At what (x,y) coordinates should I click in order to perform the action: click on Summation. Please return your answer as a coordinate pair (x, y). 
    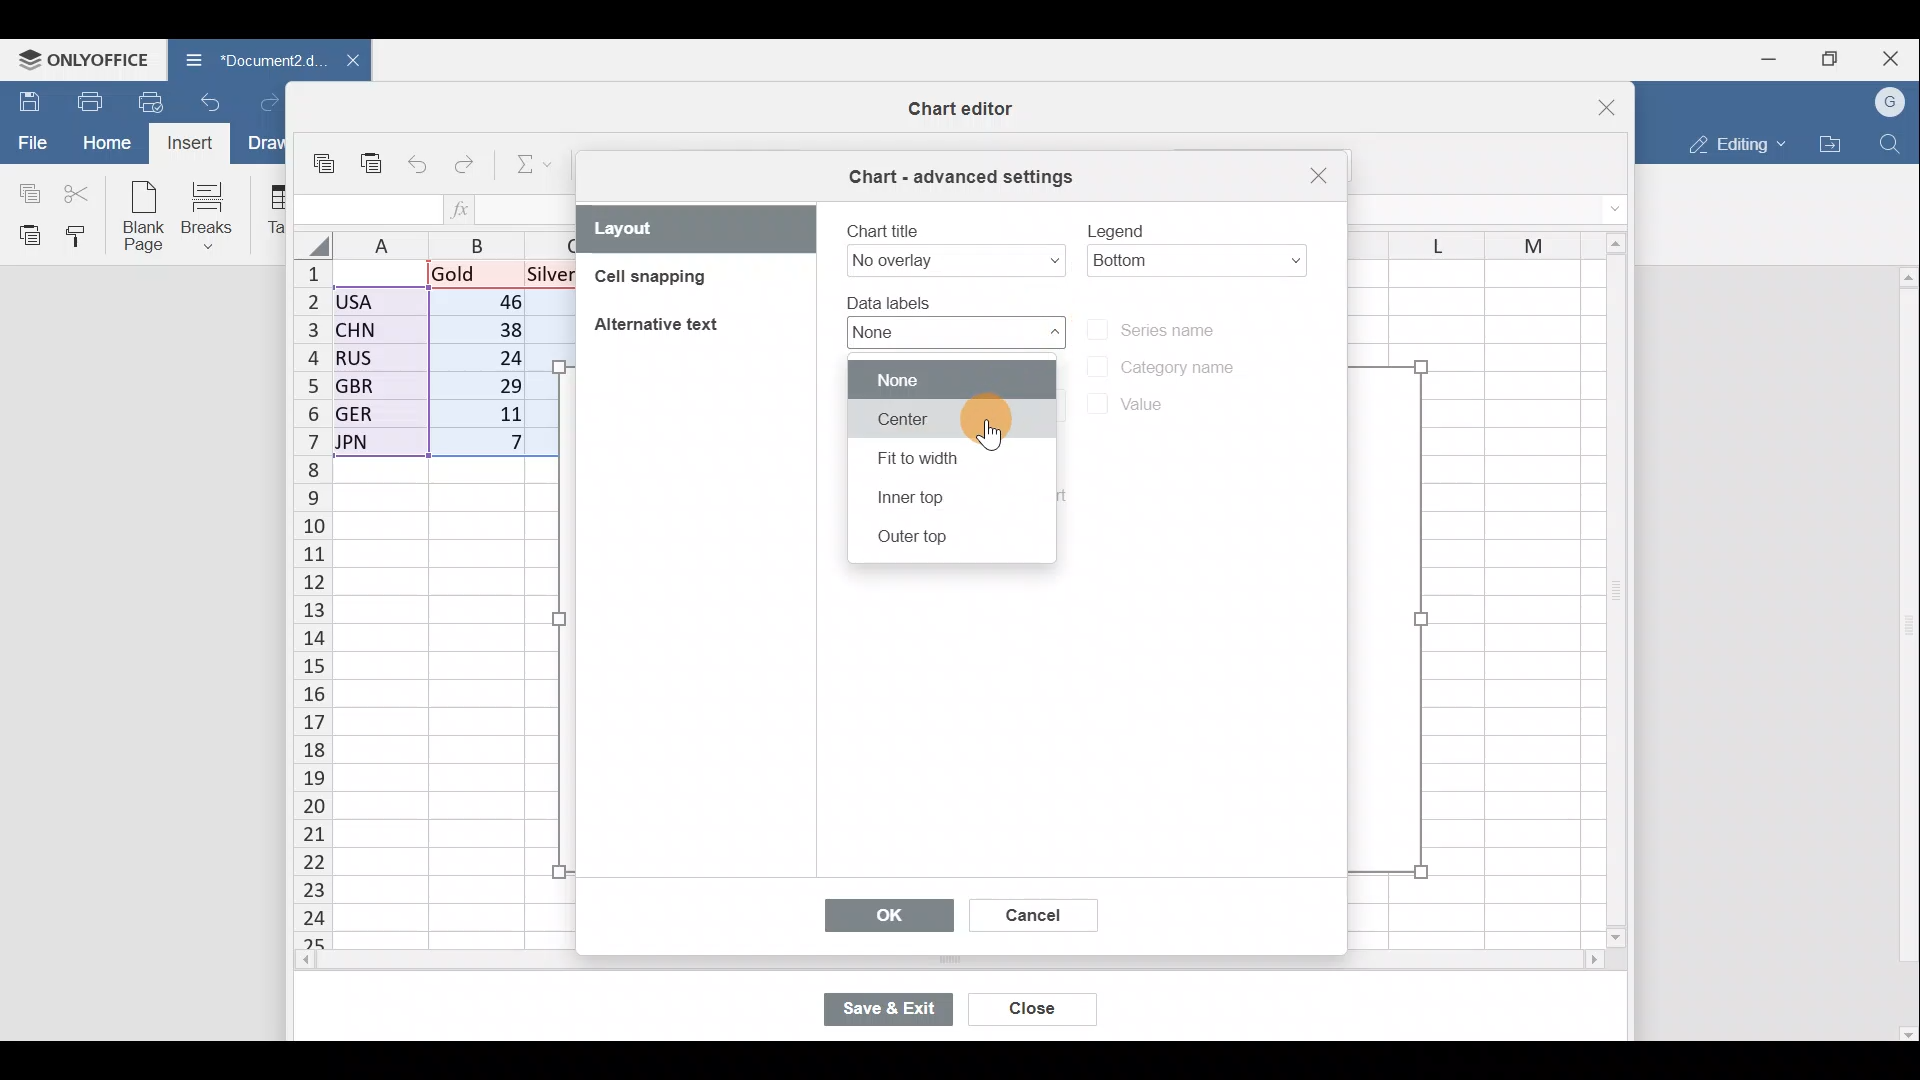
    Looking at the image, I should click on (536, 161).